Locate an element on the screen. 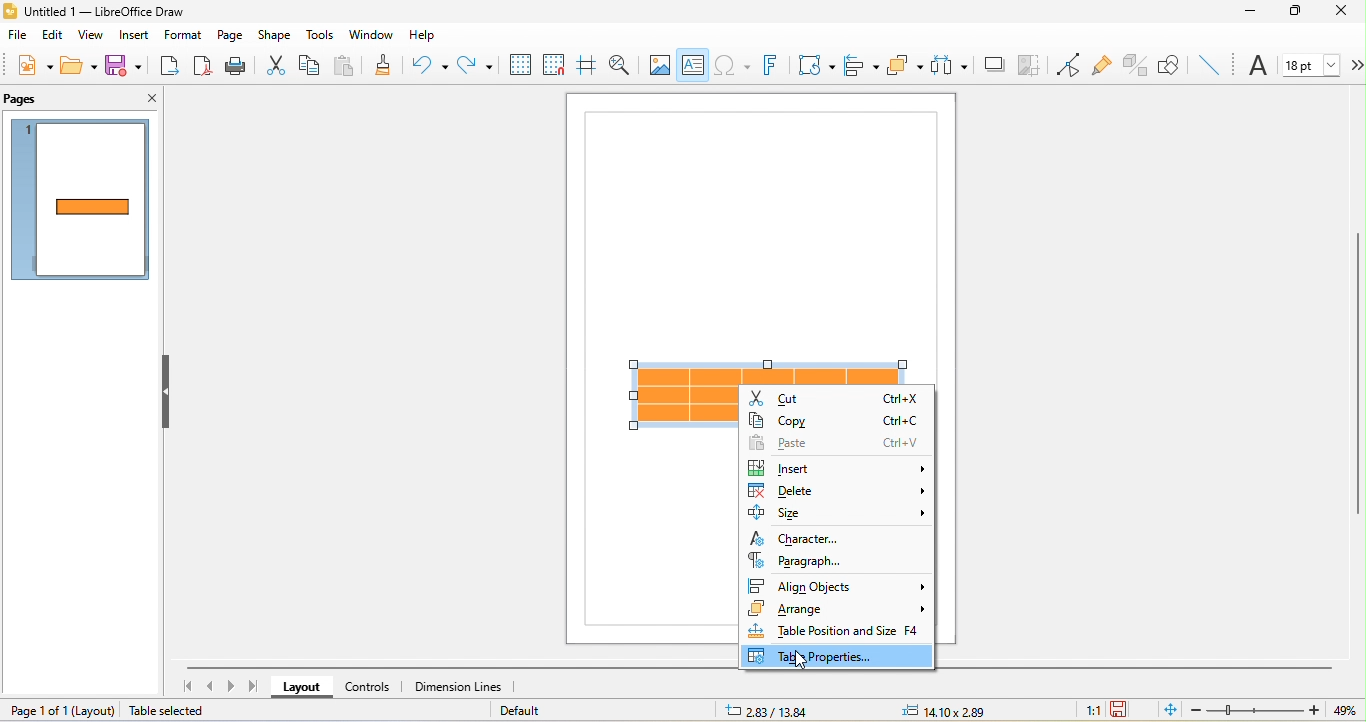 The image size is (1366, 722). helpline while moving is located at coordinates (587, 65).